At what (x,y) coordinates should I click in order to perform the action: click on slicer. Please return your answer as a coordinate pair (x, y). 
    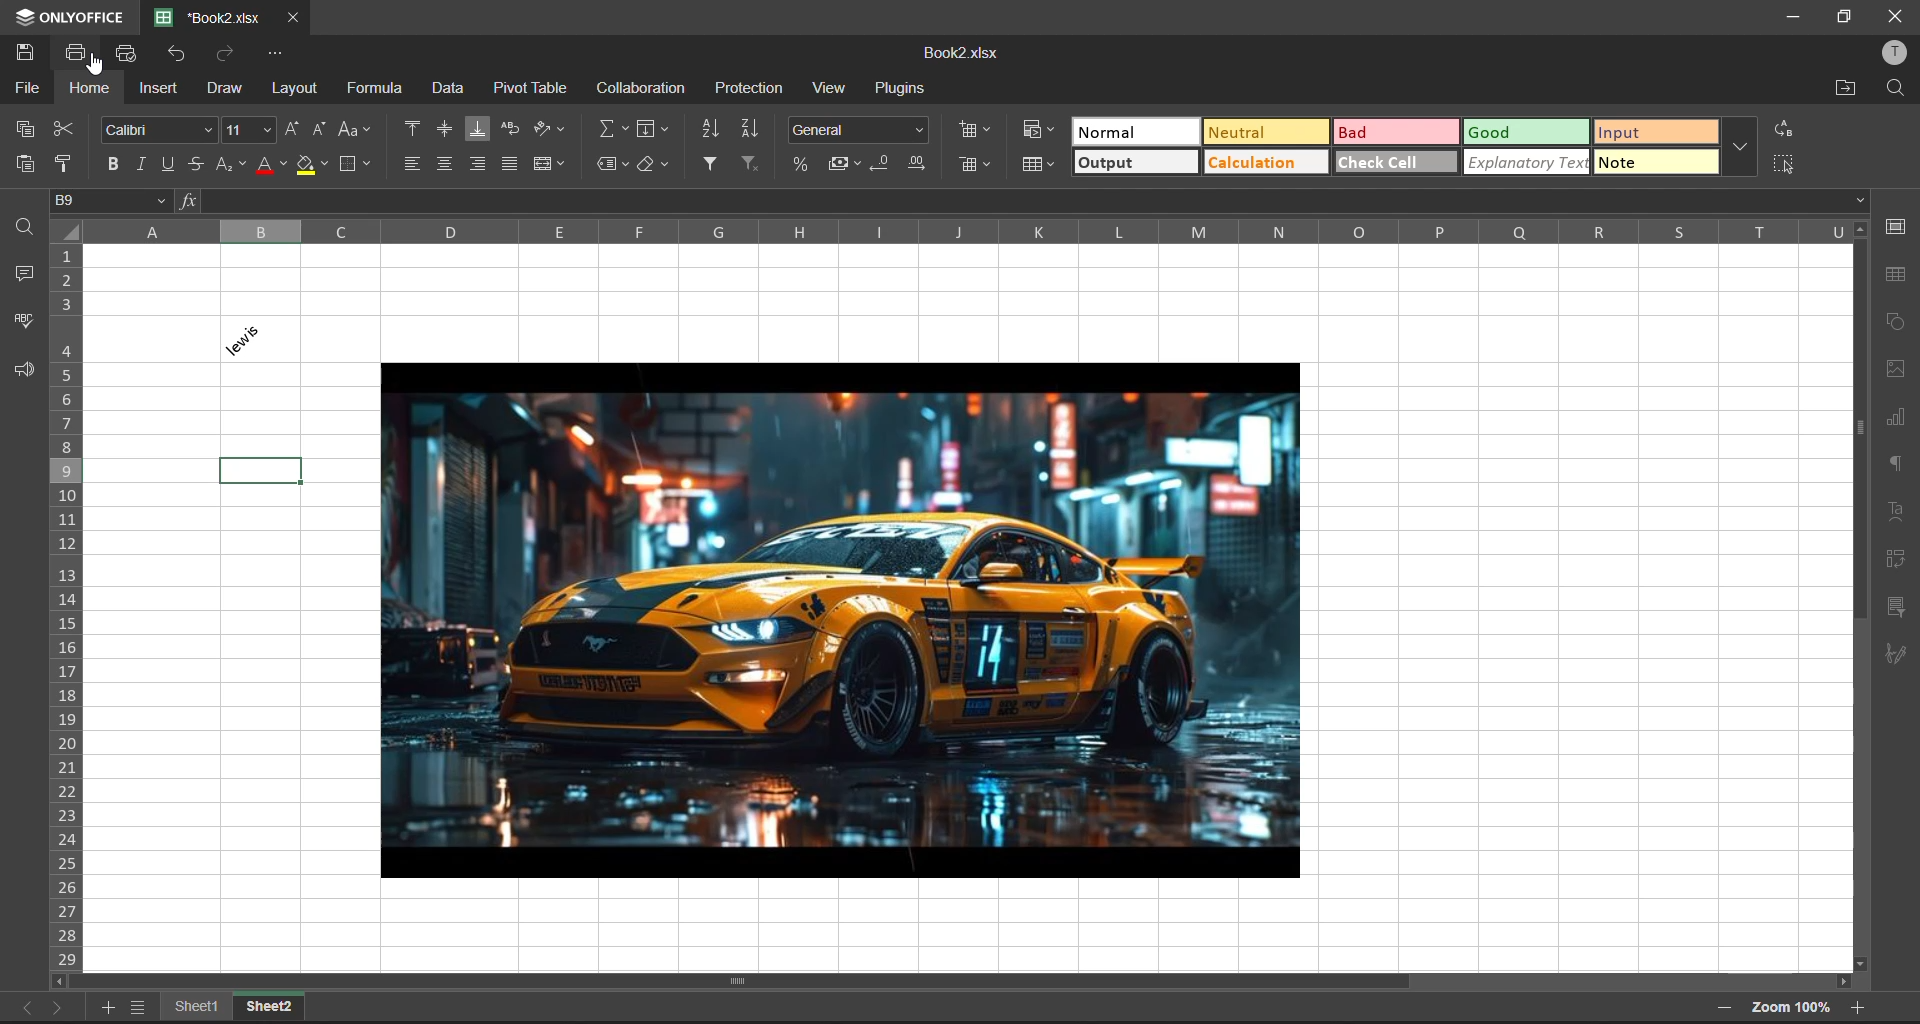
    Looking at the image, I should click on (1898, 607).